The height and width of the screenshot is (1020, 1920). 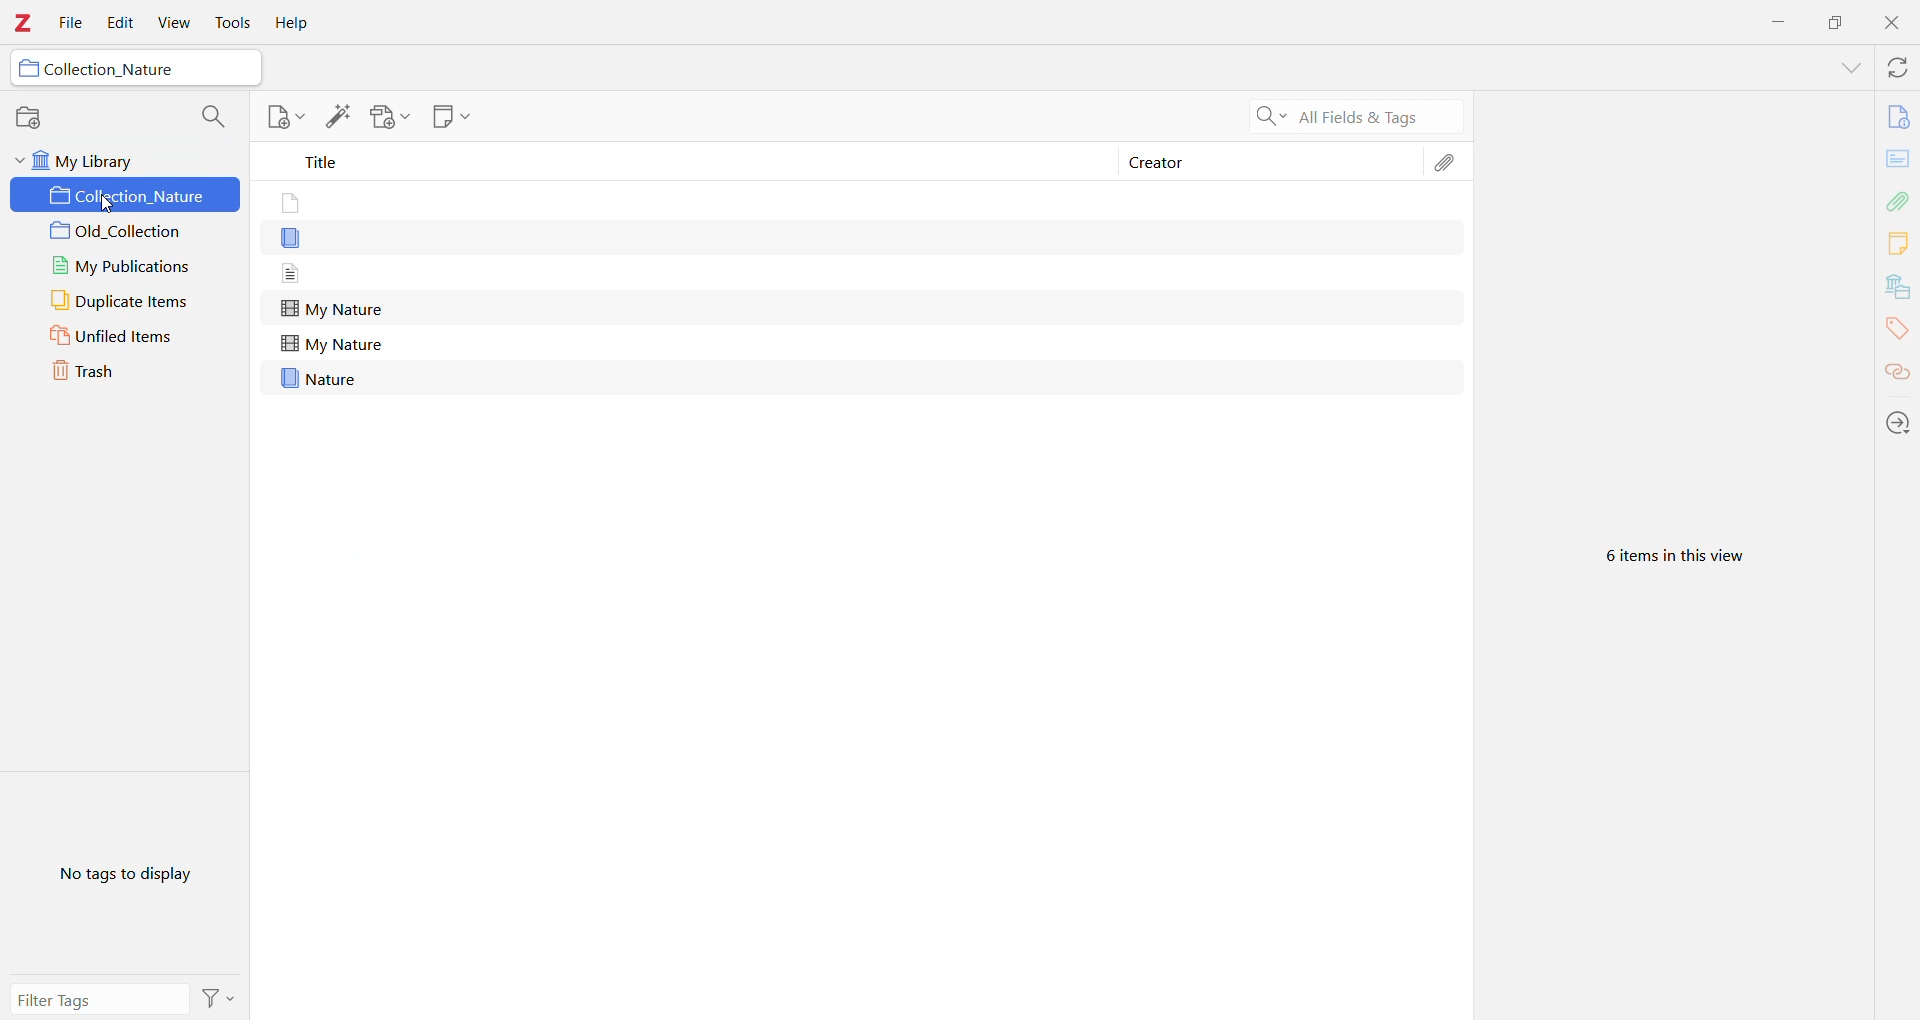 What do you see at coordinates (30, 116) in the screenshot?
I see `New Collections` at bounding box center [30, 116].